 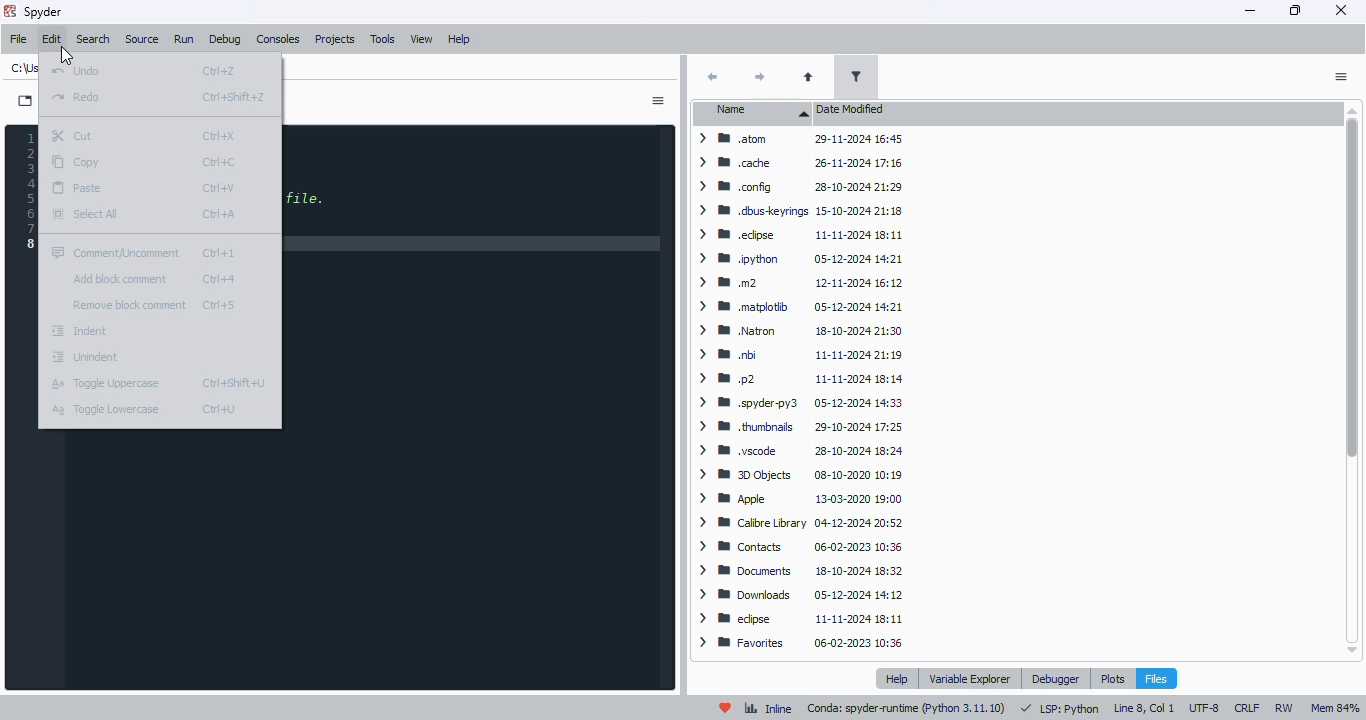 I want to click on LSP: Python, so click(x=1062, y=707).